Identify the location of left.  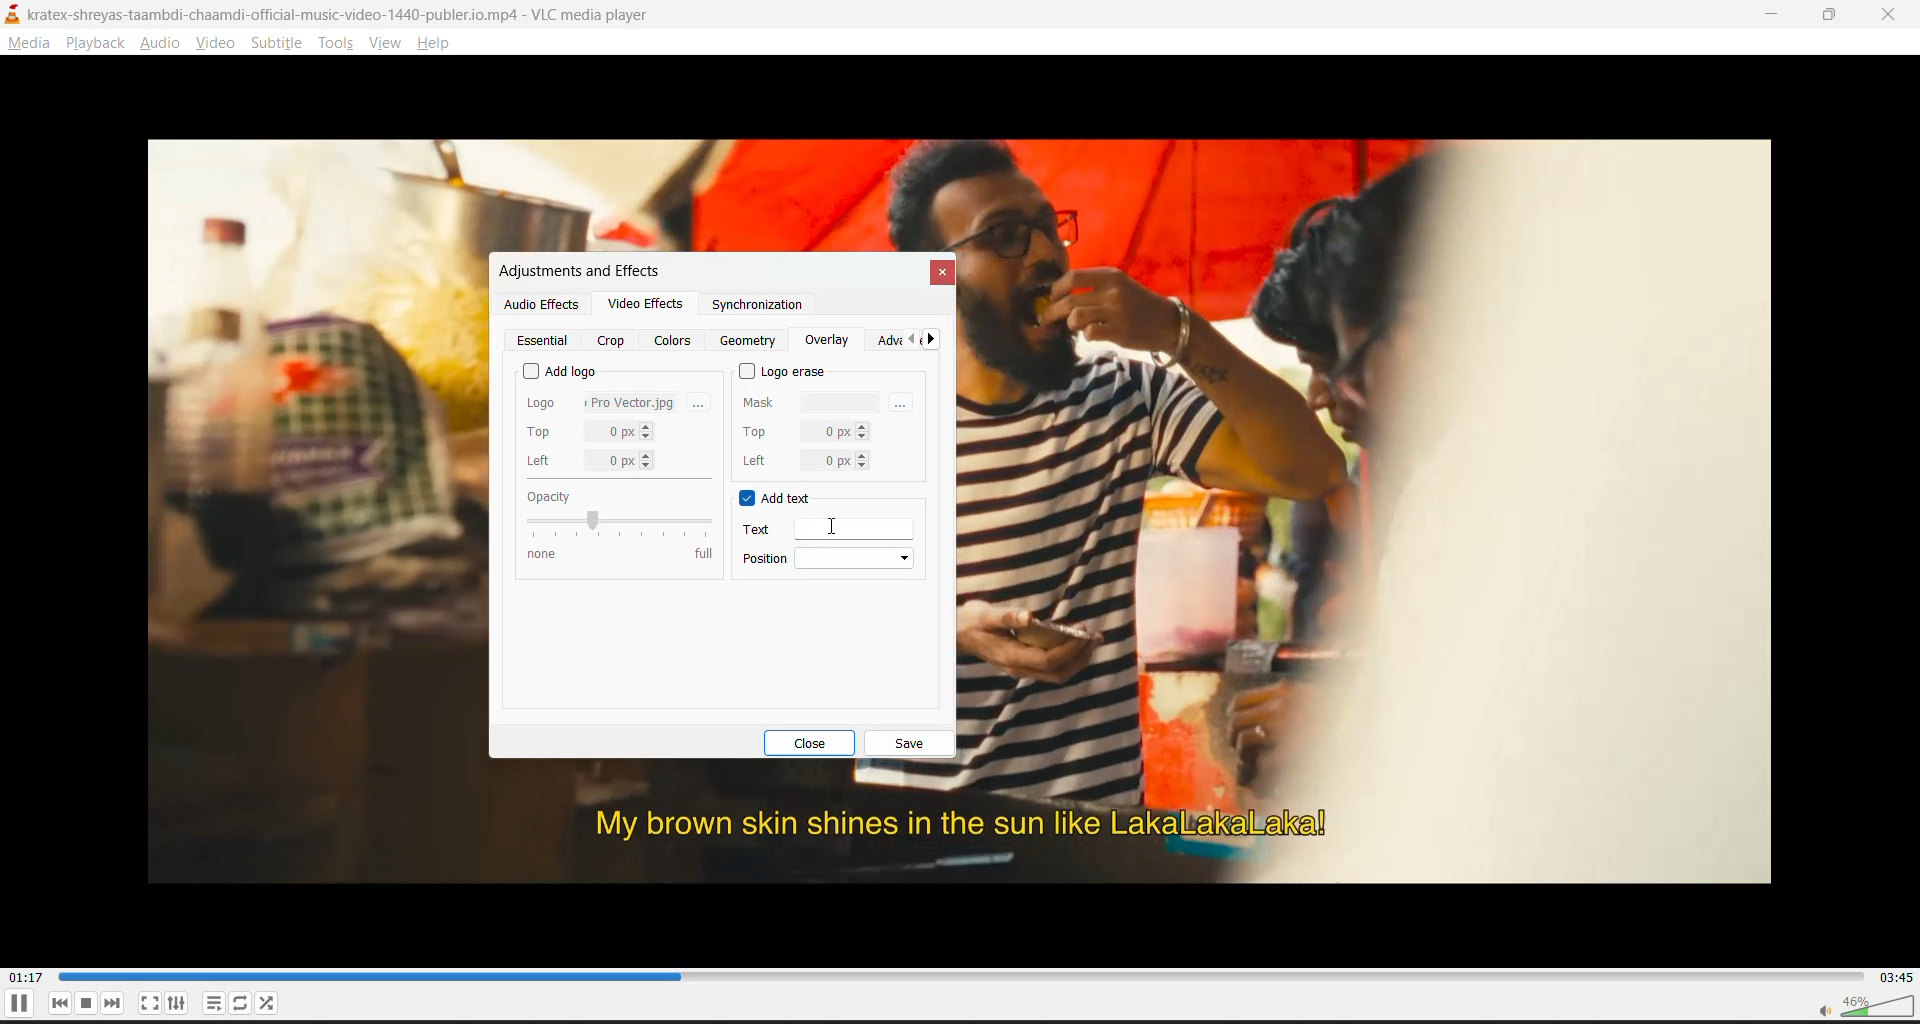
(592, 461).